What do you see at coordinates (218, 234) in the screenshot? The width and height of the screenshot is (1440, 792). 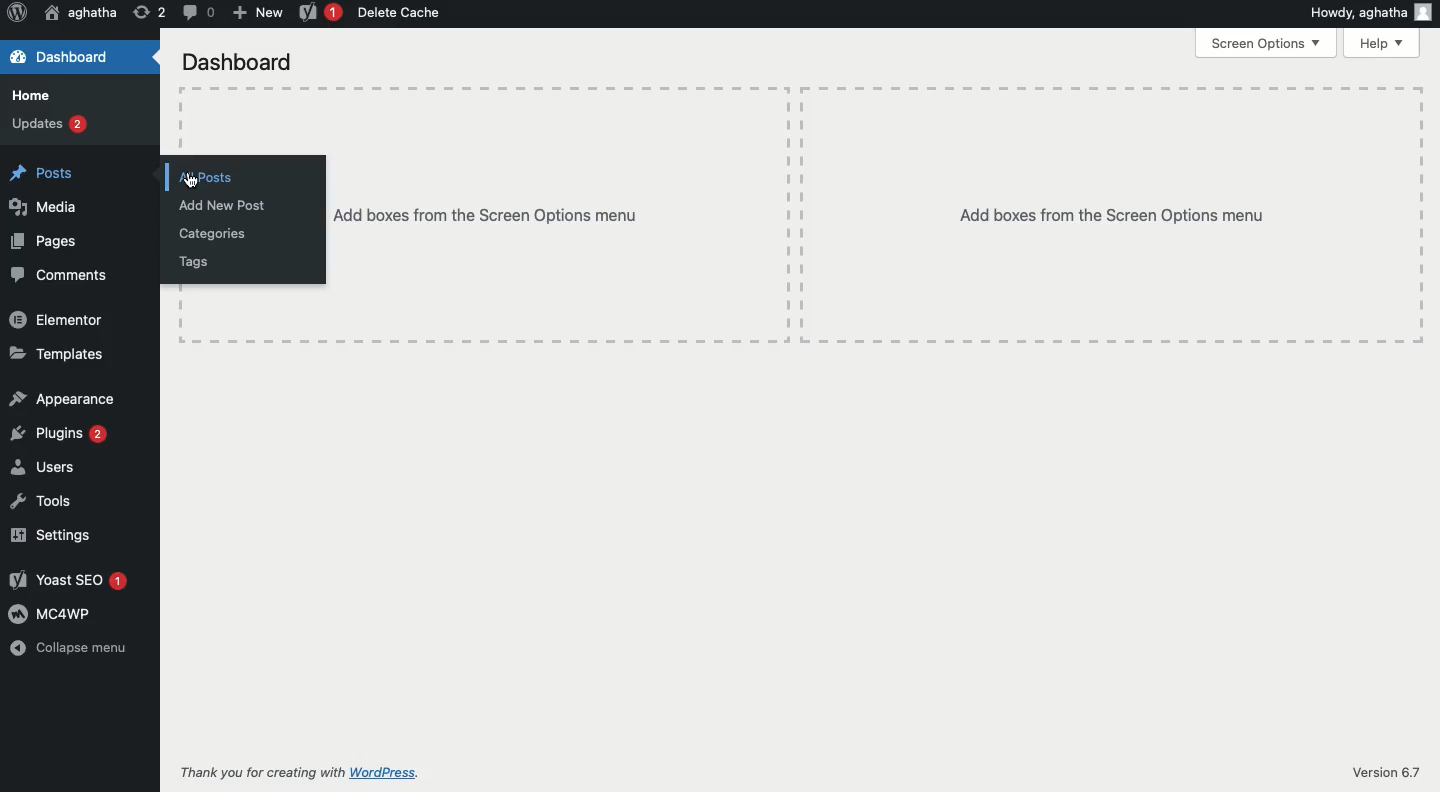 I see `Categories` at bounding box center [218, 234].